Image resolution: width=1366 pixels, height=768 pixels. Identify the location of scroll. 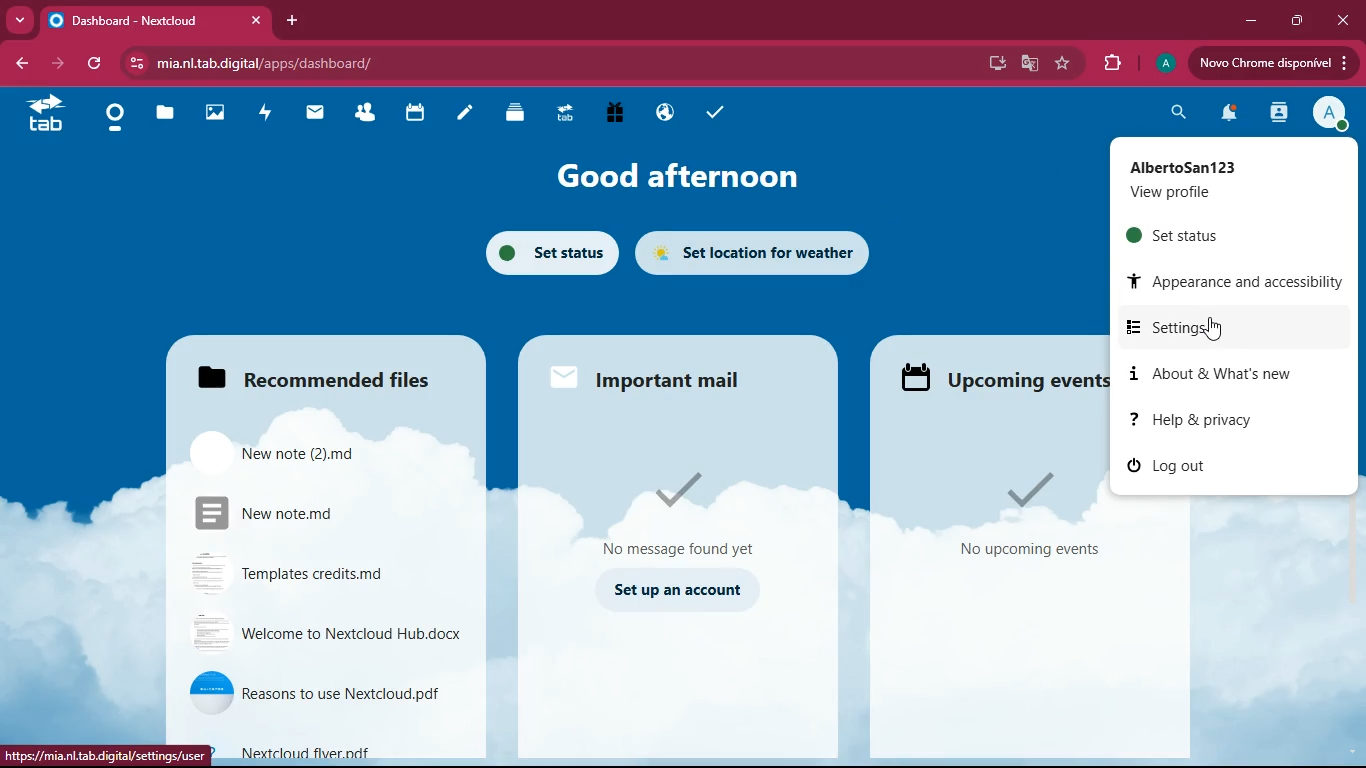
(1352, 329).